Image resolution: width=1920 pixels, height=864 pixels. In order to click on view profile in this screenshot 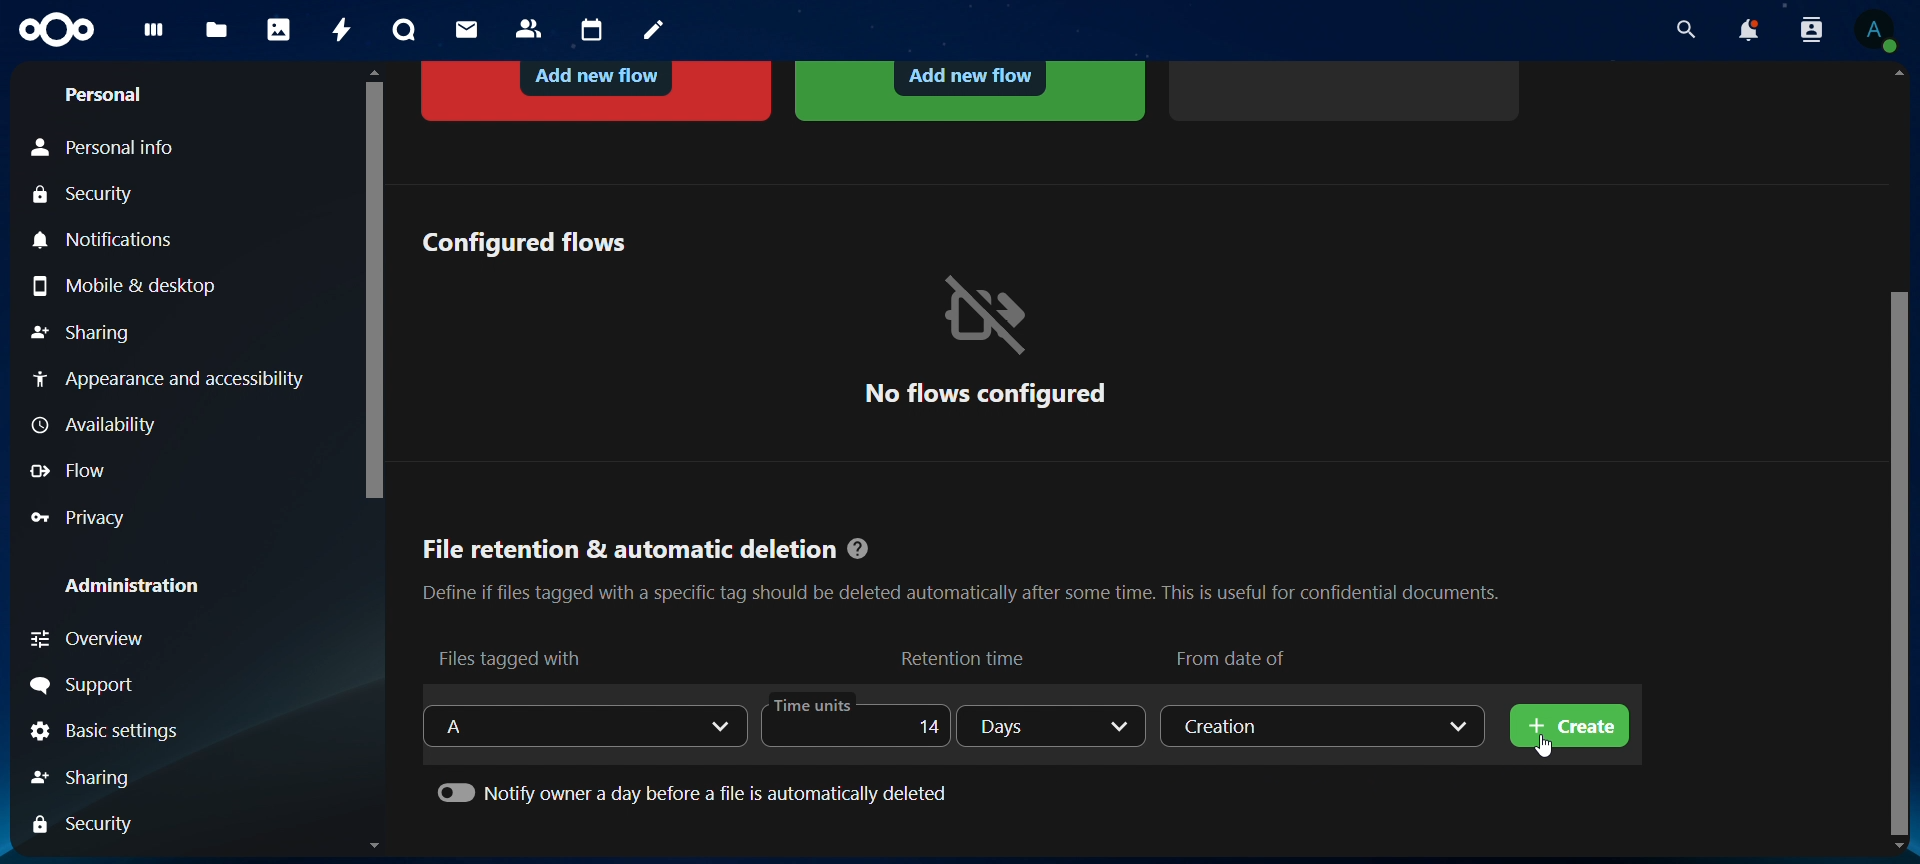, I will do `click(1875, 30)`.